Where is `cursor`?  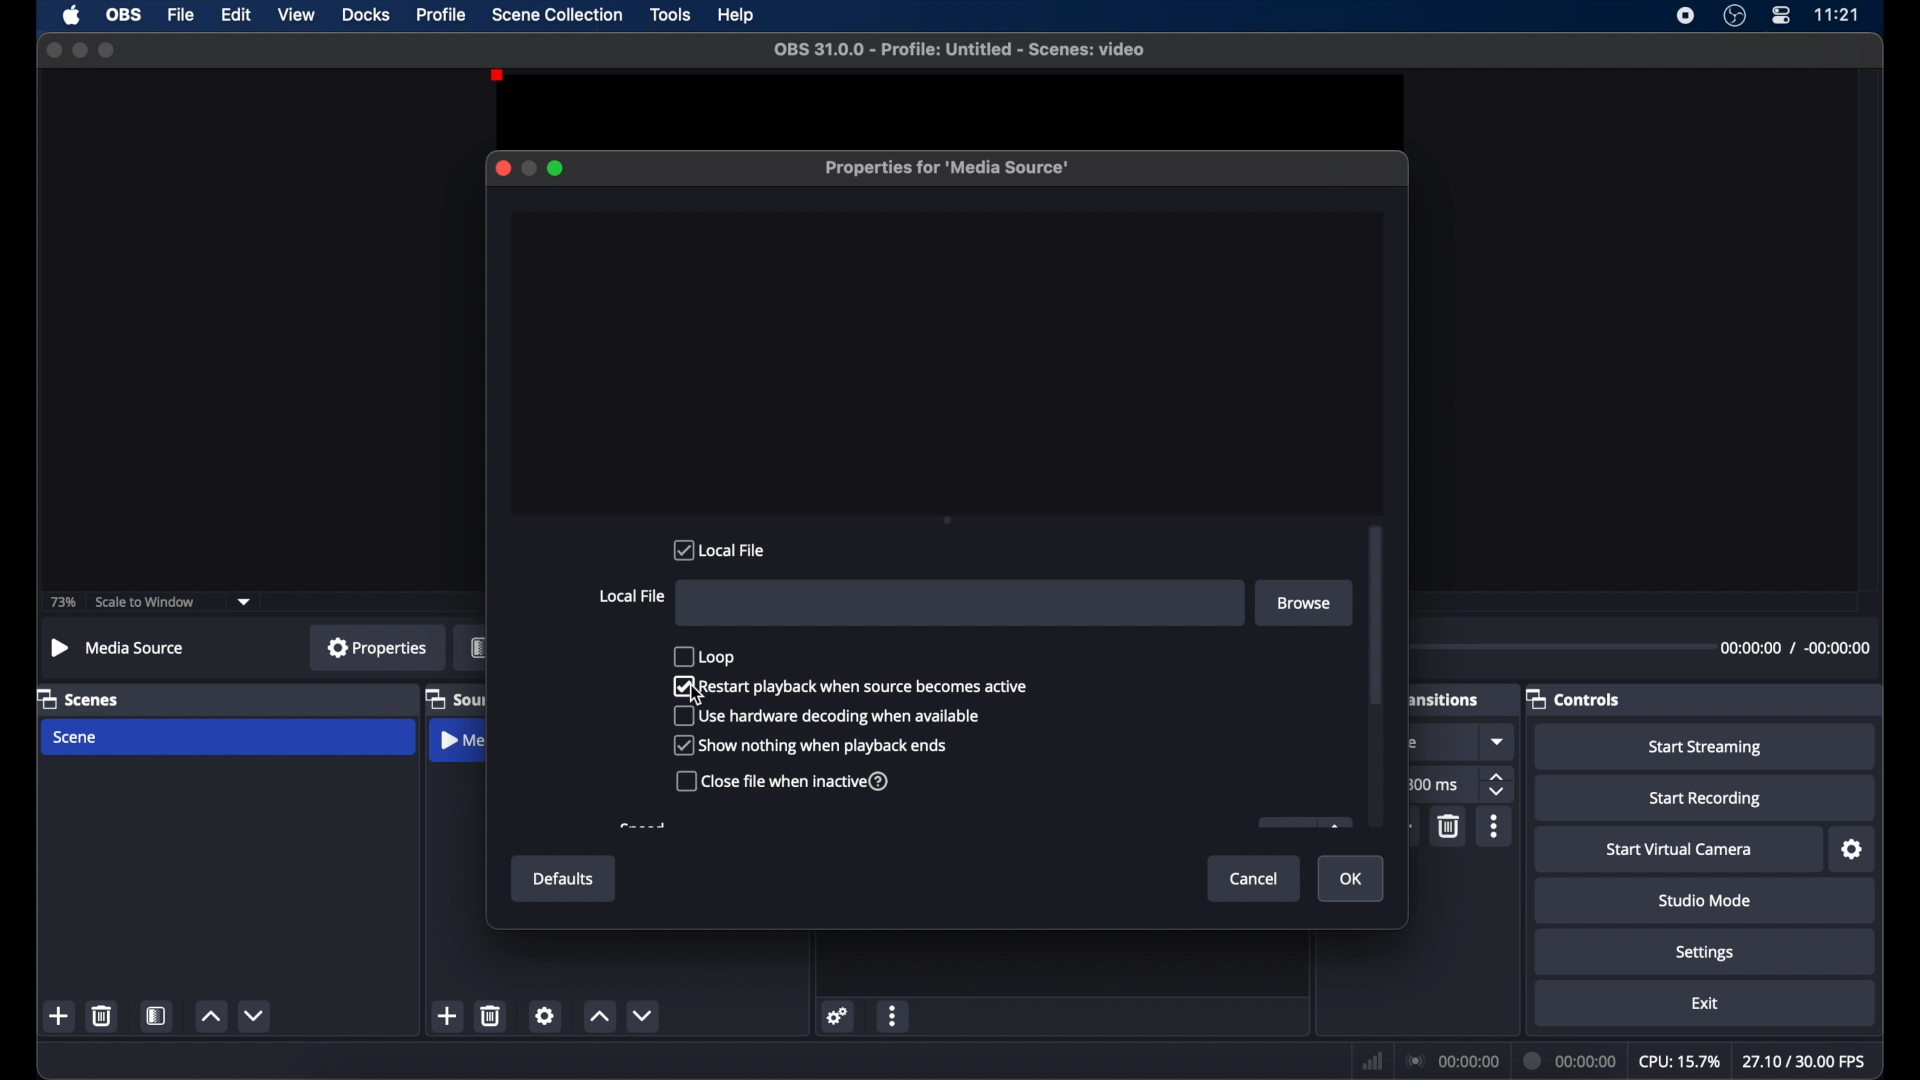 cursor is located at coordinates (694, 697).